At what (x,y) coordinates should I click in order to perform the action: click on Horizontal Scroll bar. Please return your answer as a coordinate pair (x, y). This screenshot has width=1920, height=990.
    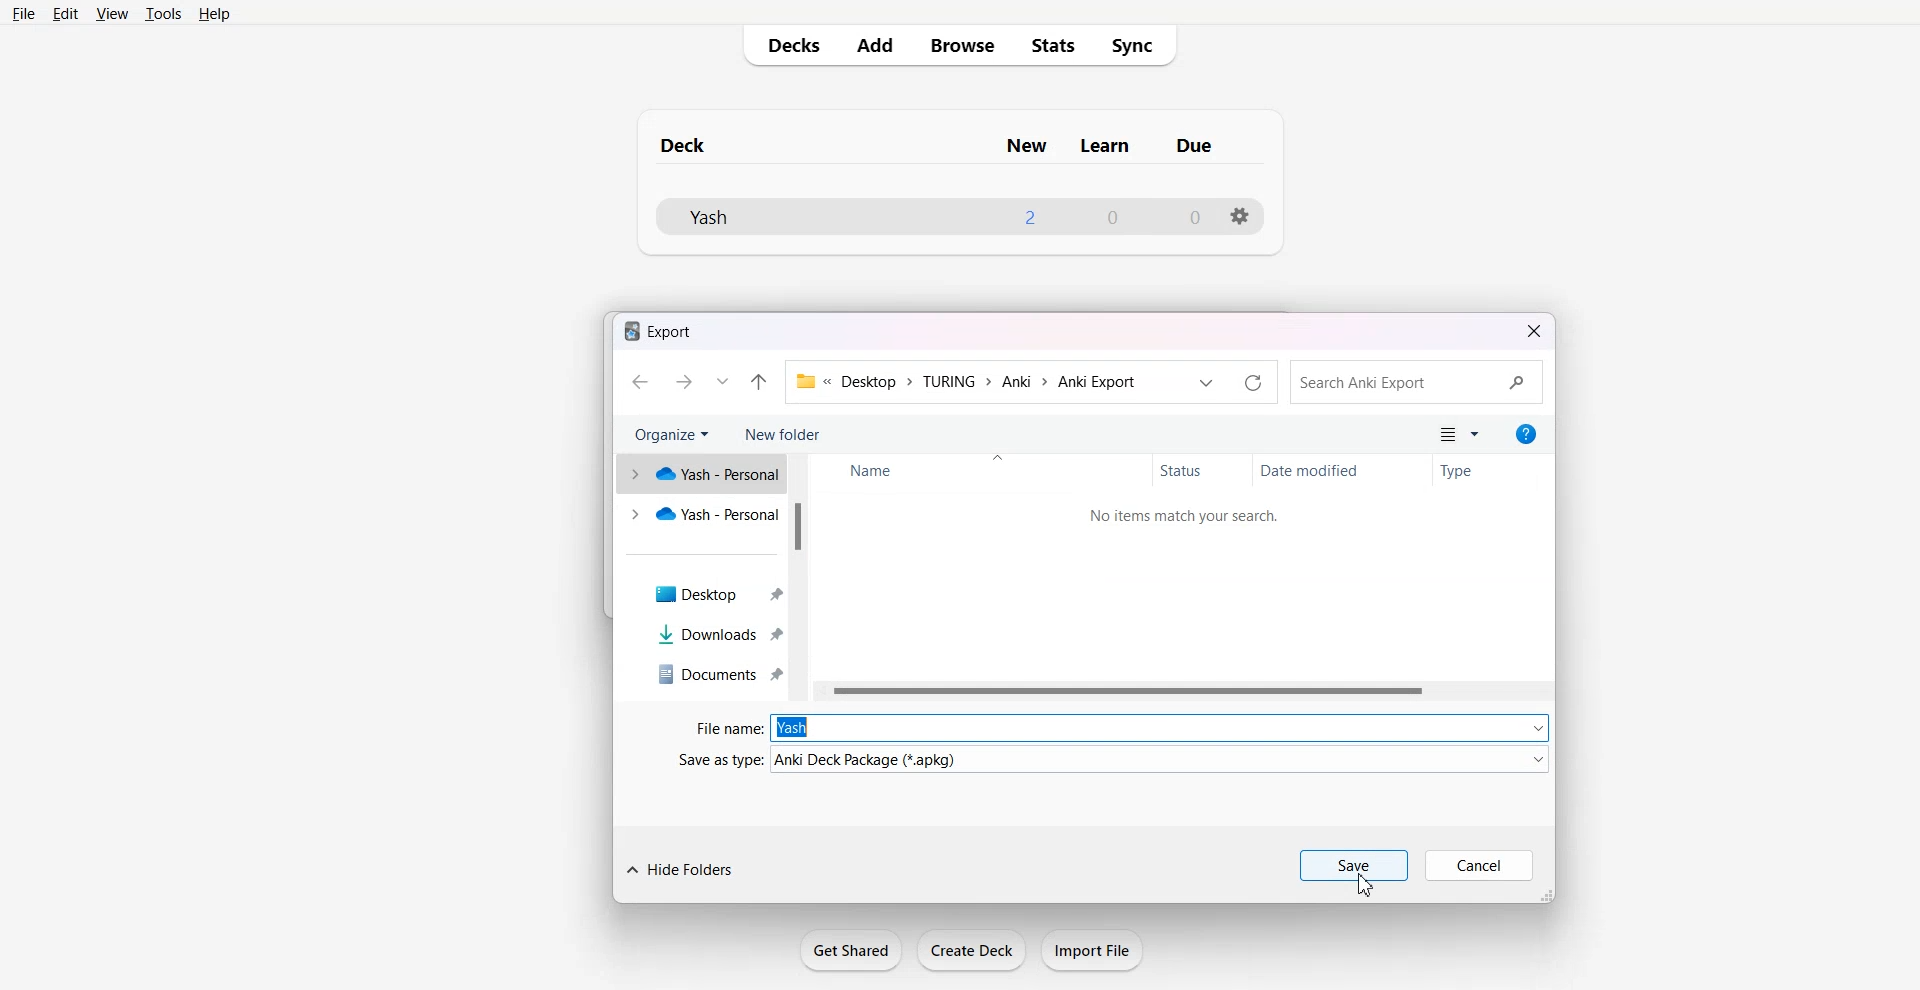
    Looking at the image, I should click on (1184, 691).